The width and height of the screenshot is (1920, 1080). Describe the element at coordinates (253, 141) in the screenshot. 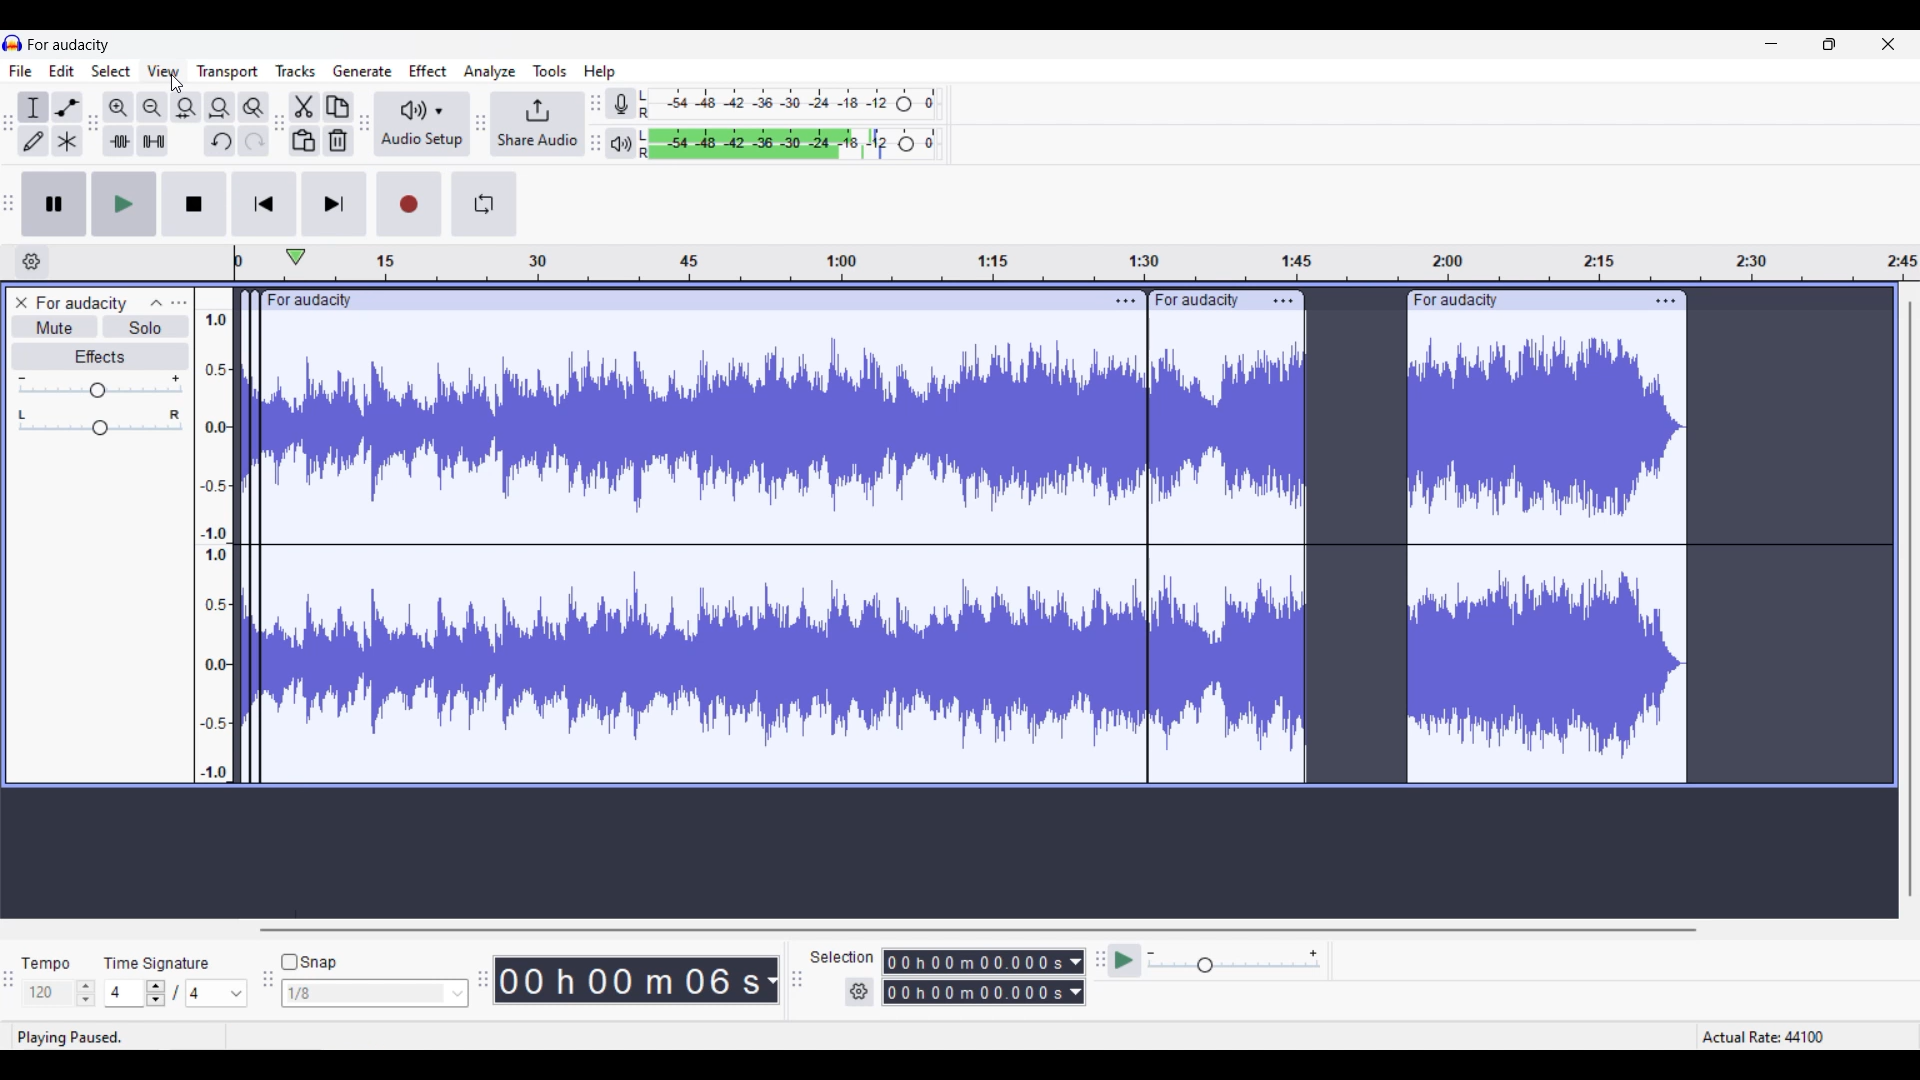

I see `Redo` at that location.